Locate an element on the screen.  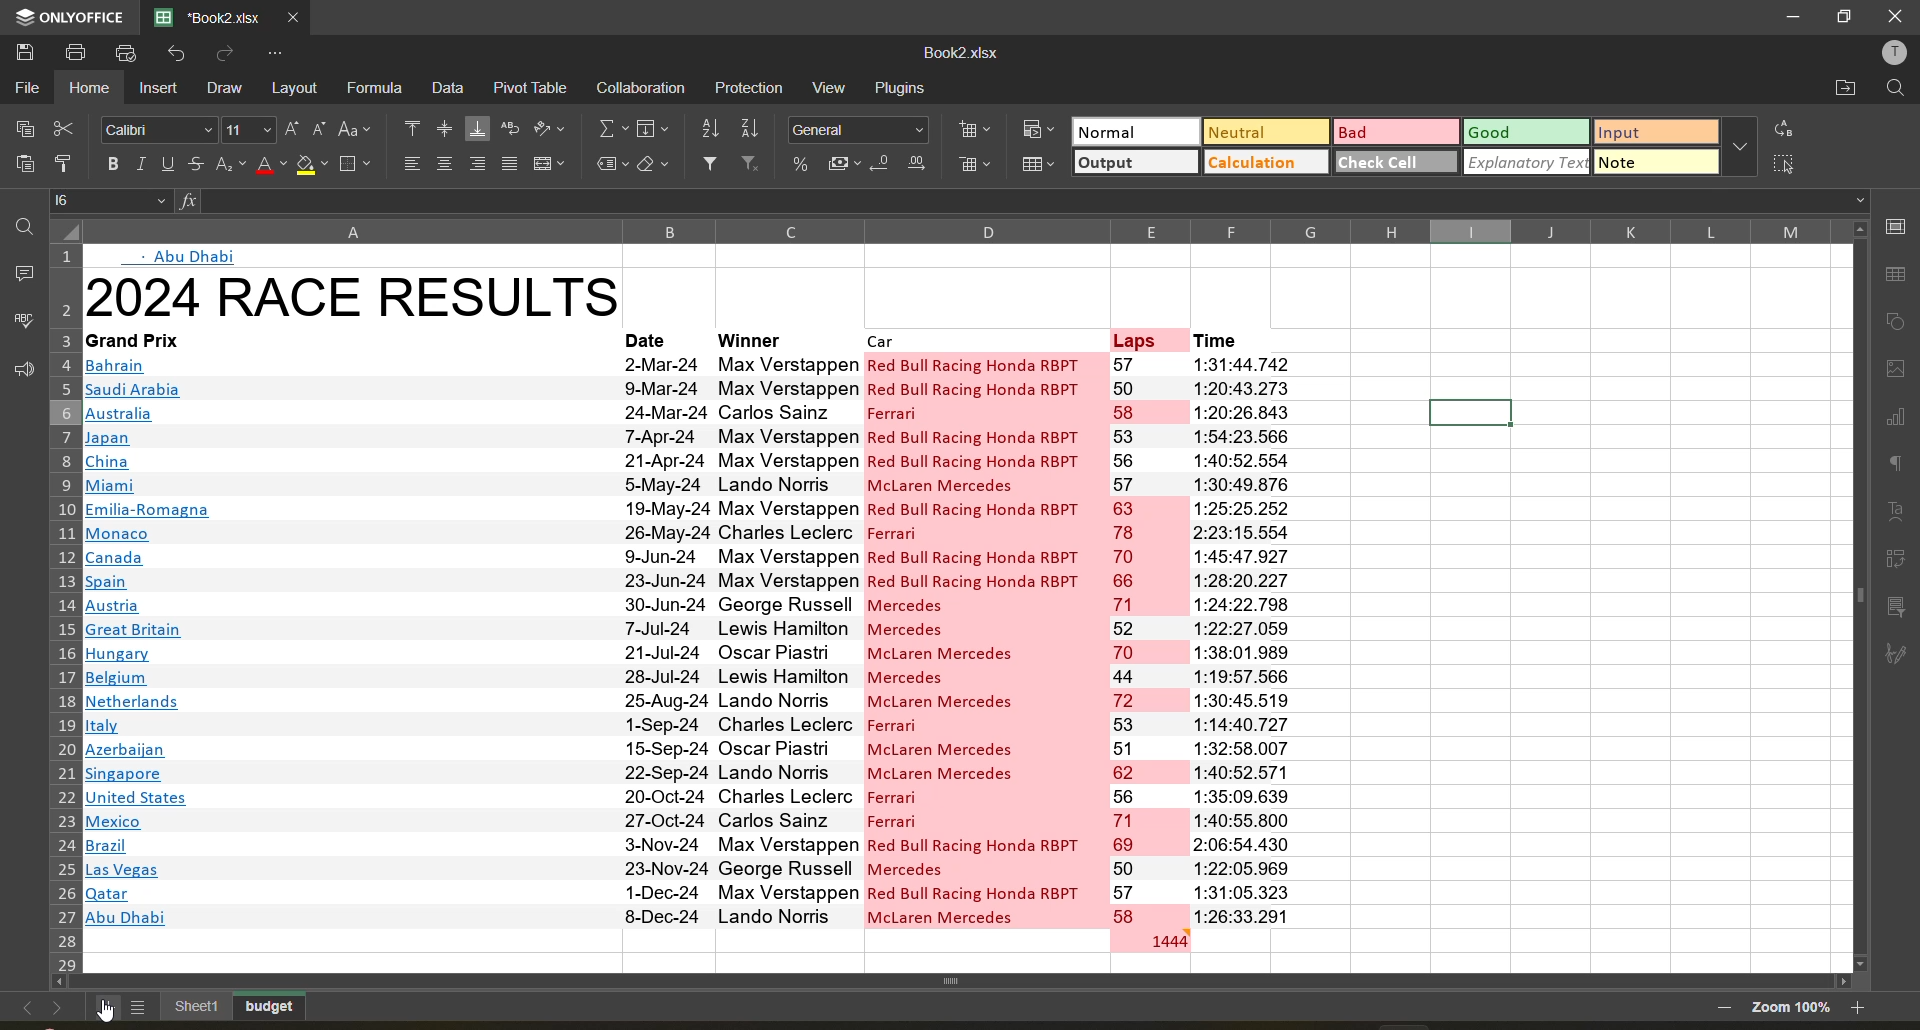
orientation is located at coordinates (548, 129).